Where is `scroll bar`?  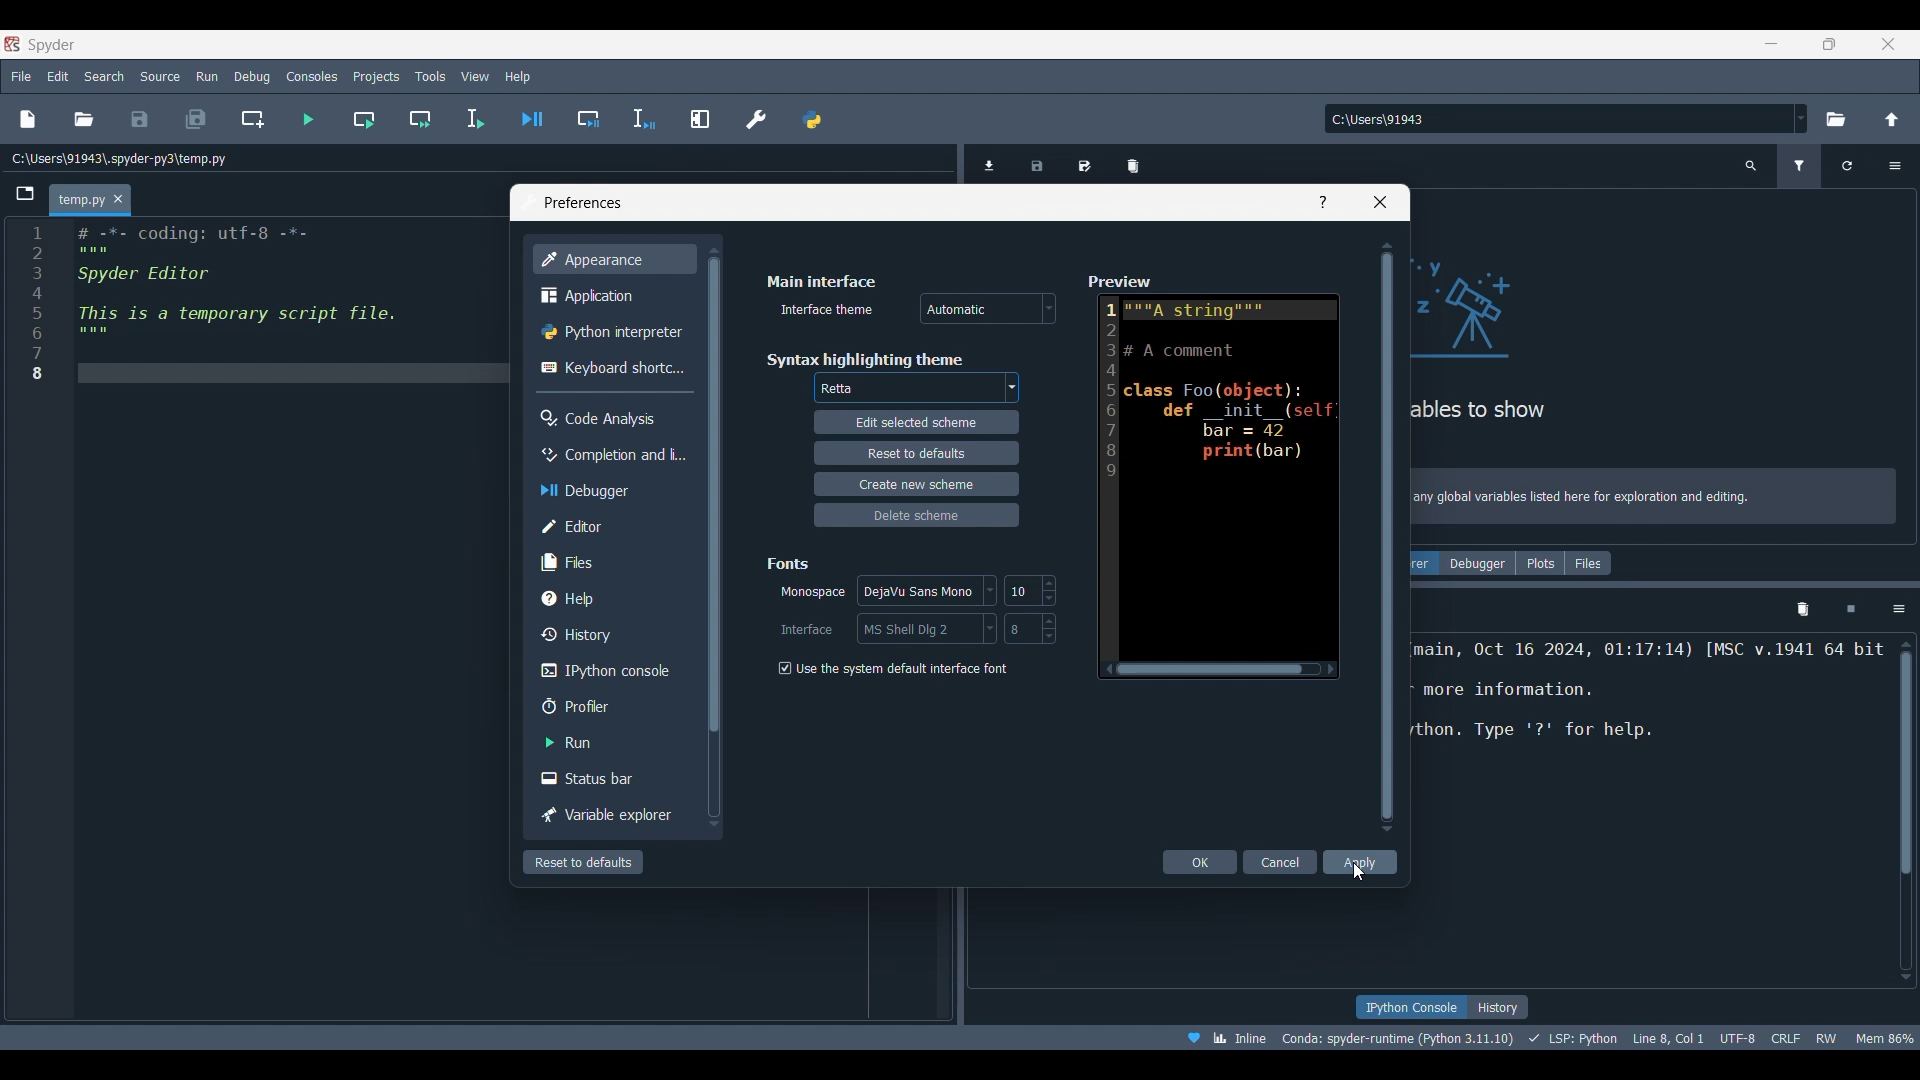 scroll bar is located at coordinates (1902, 809).